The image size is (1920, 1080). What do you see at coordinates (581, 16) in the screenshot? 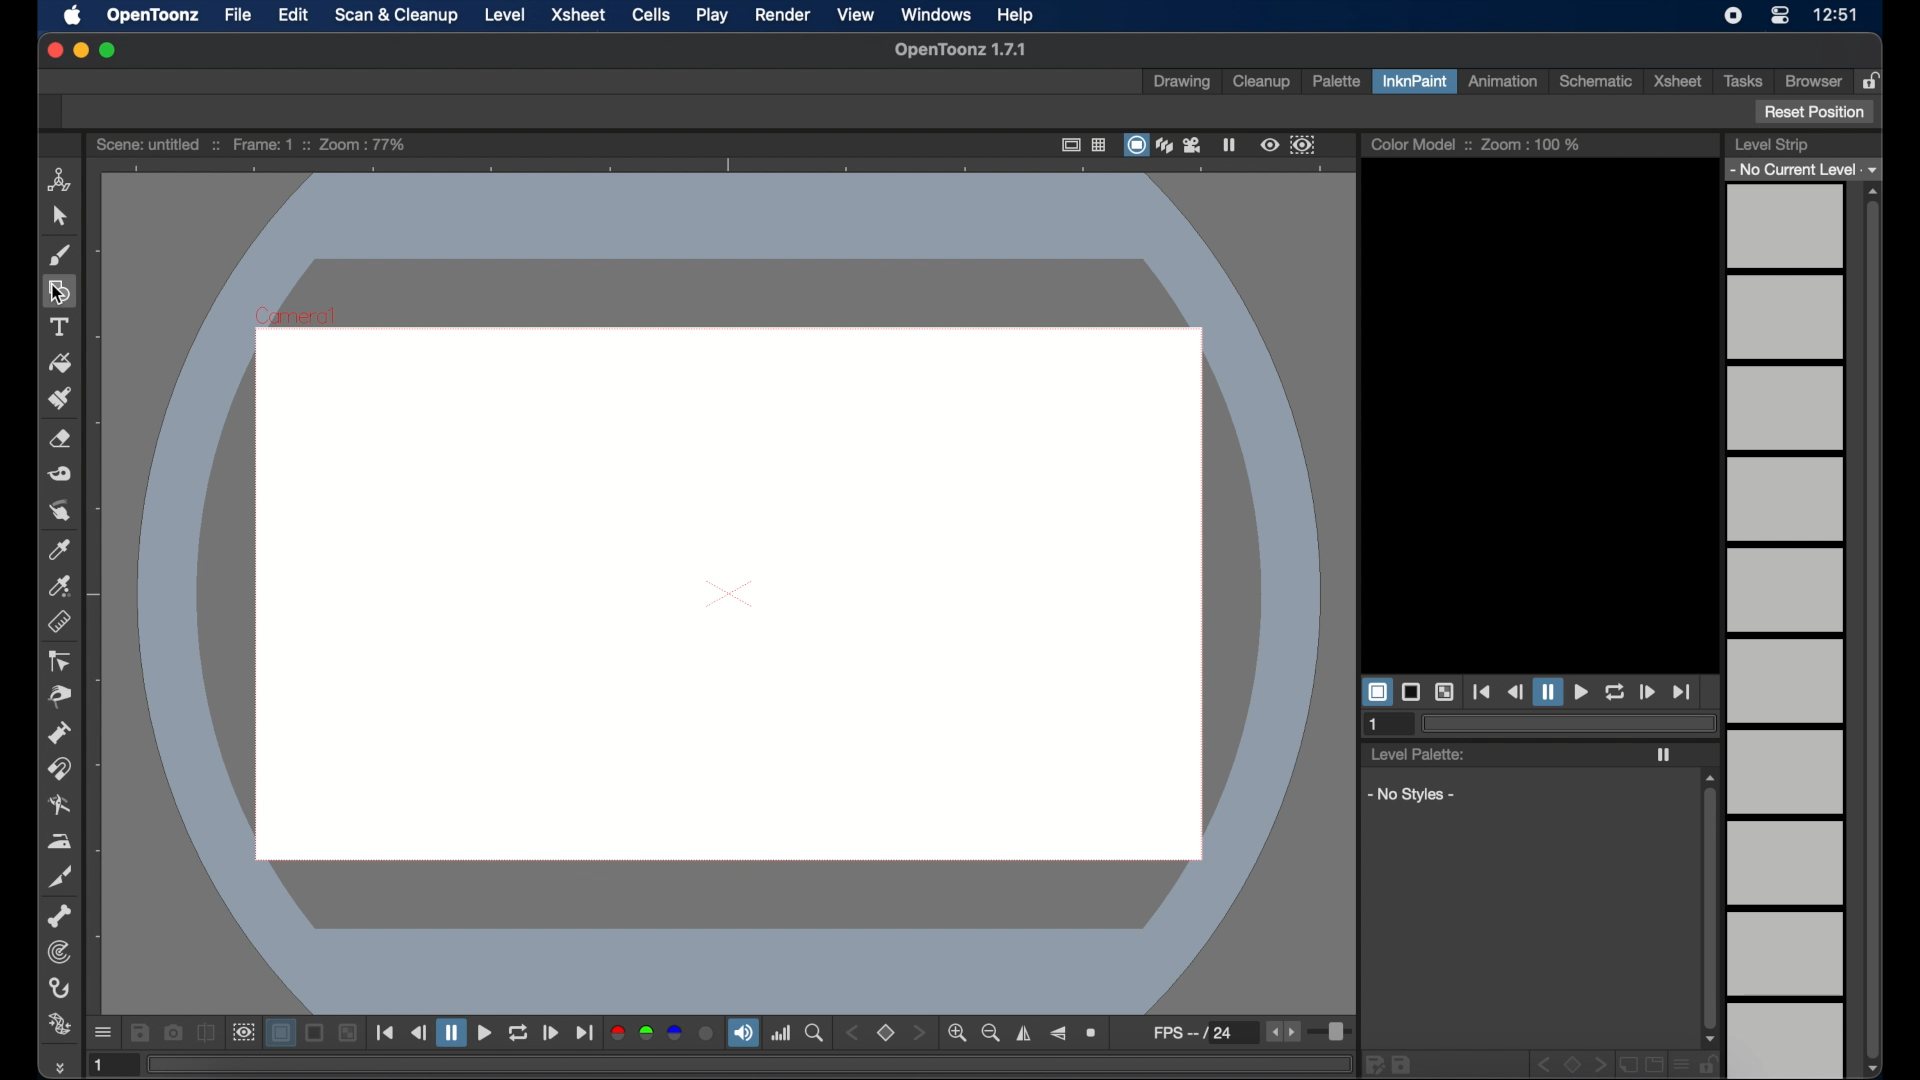
I see `xsheet` at bounding box center [581, 16].